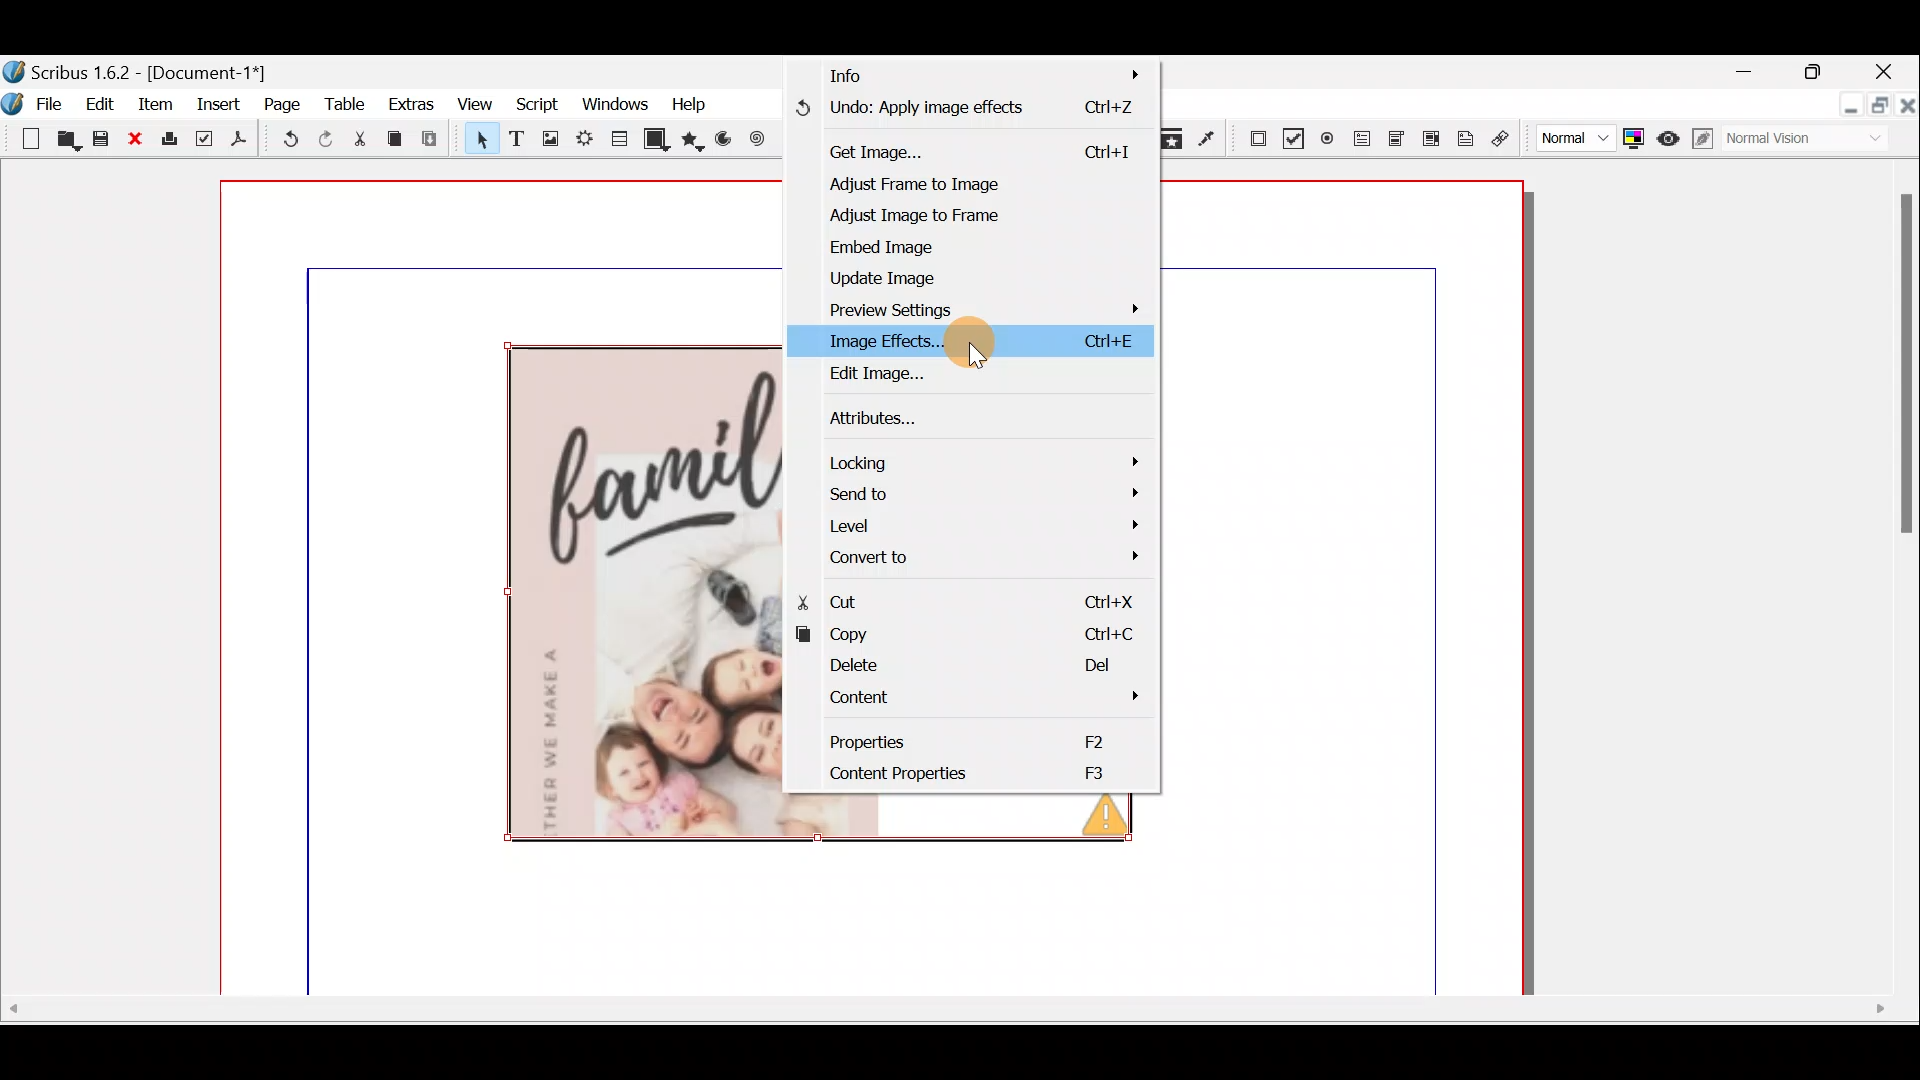 The height and width of the screenshot is (1080, 1920). Describe the element at coordinates (1466, 142) in the screenshot. I see `Text annotation` at that location.